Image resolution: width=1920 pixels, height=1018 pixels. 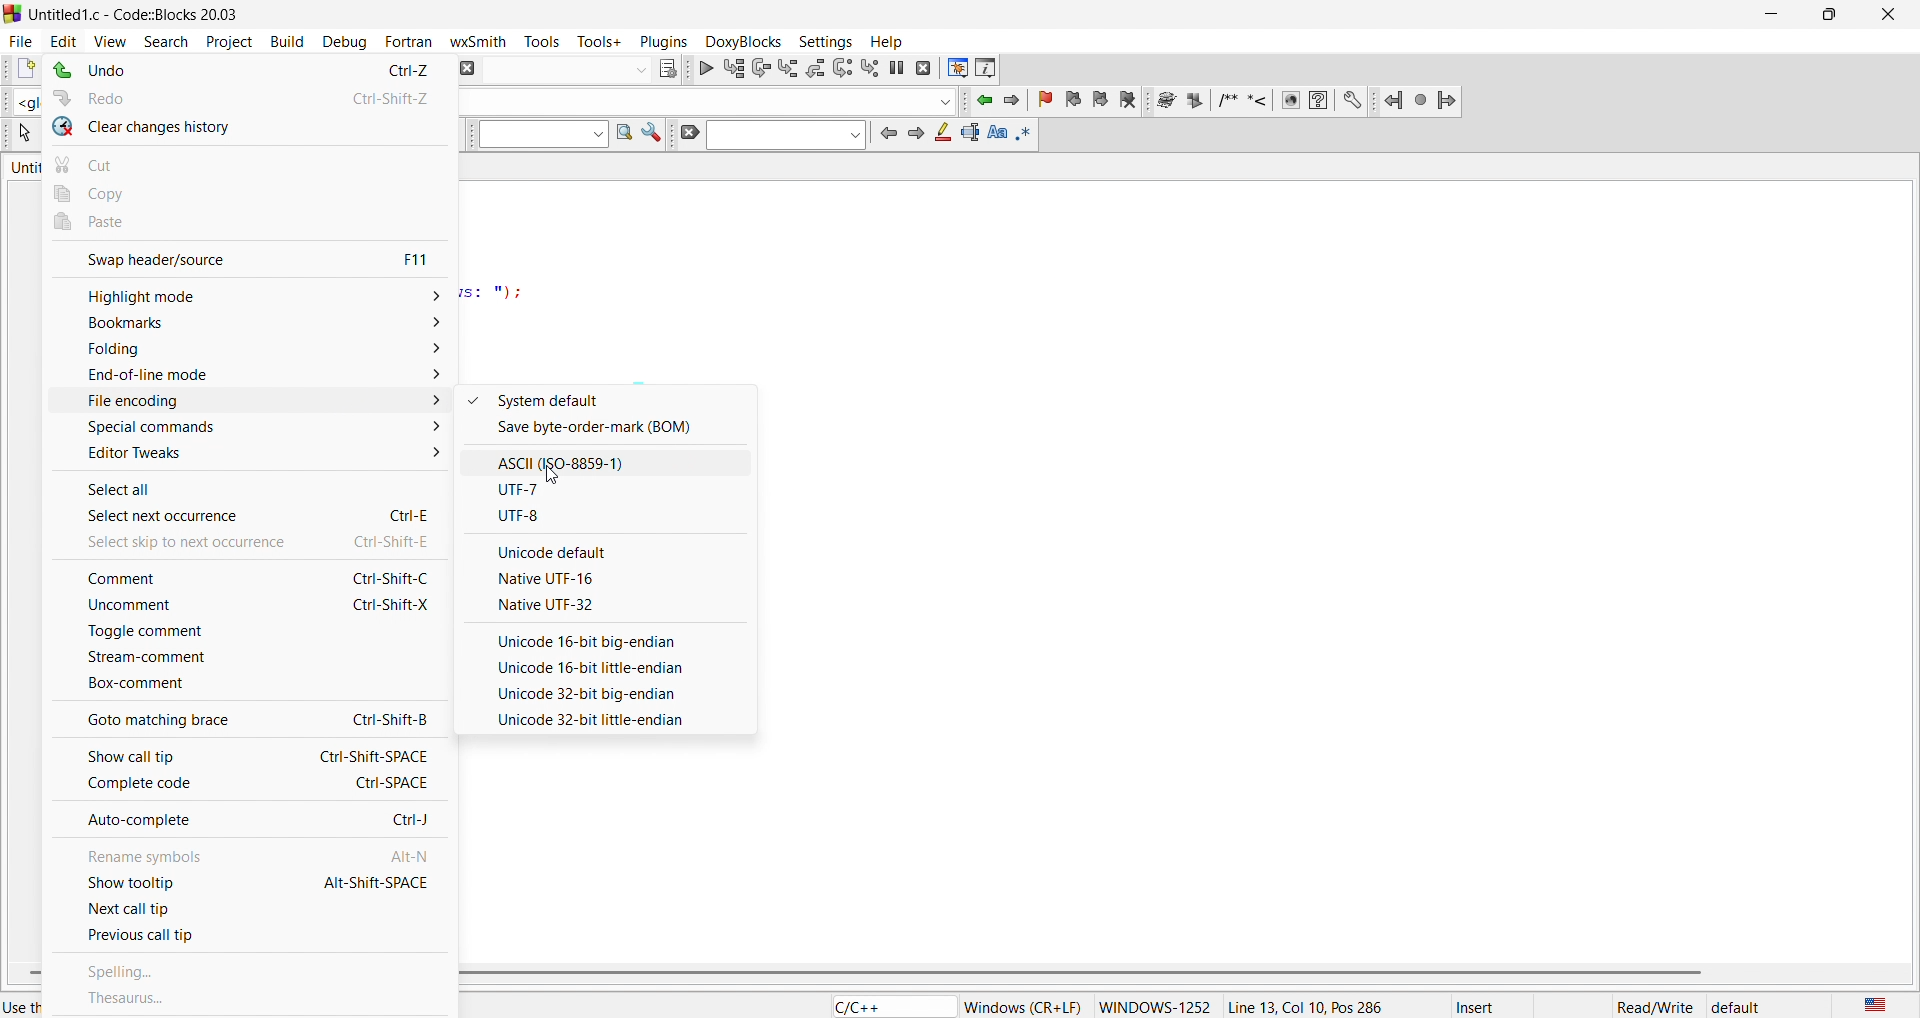 What do you see at coordinates (1654, 1007) in the screenshot?
I see `Read/Write` at bounding box center [1654, 1007].